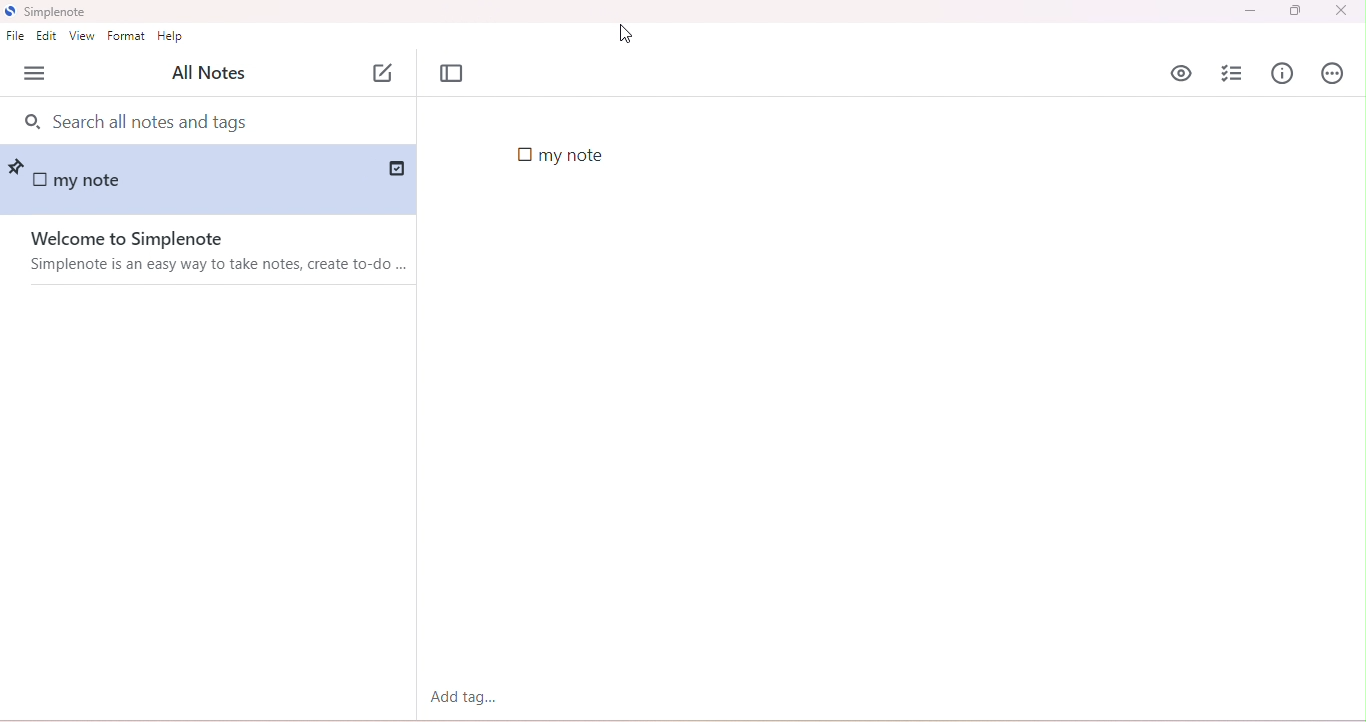 The image size is (1366, 722). I want to click on my note, so click(82, 180).